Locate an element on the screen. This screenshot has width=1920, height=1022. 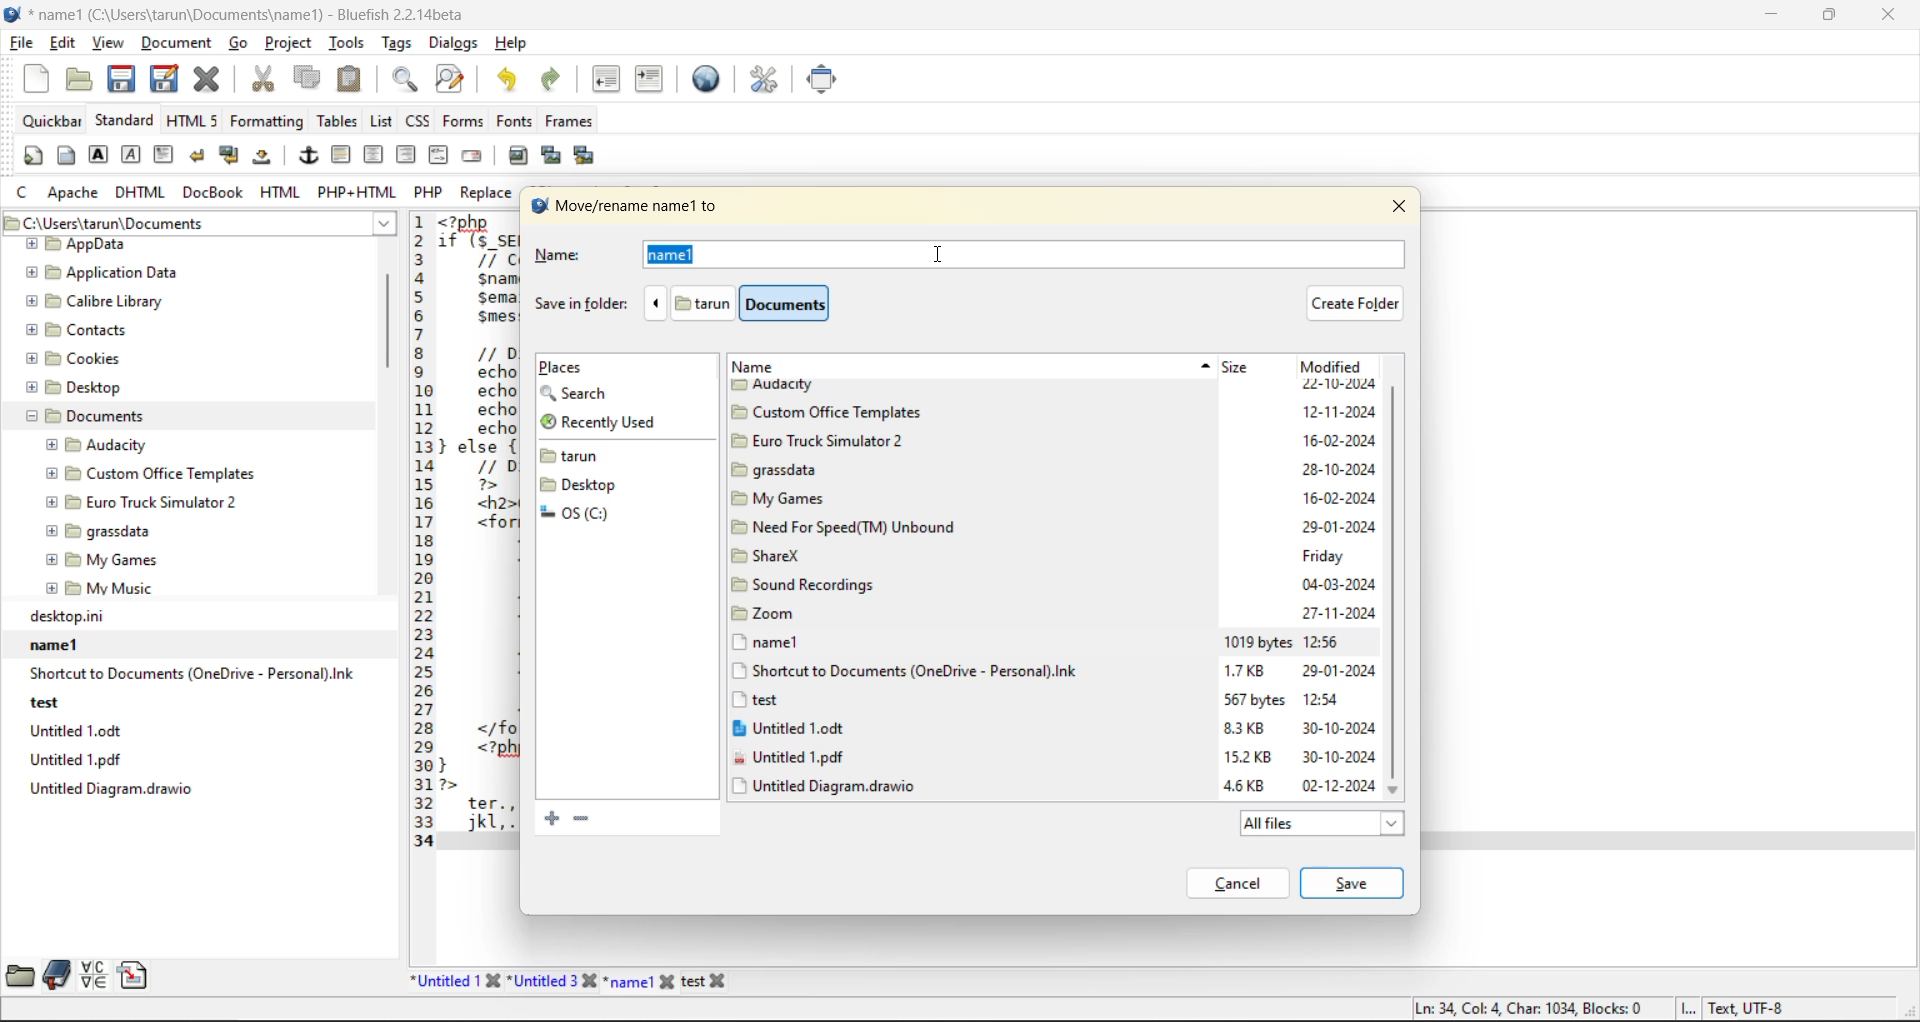
find and replace is located at coordinates (457, 79).